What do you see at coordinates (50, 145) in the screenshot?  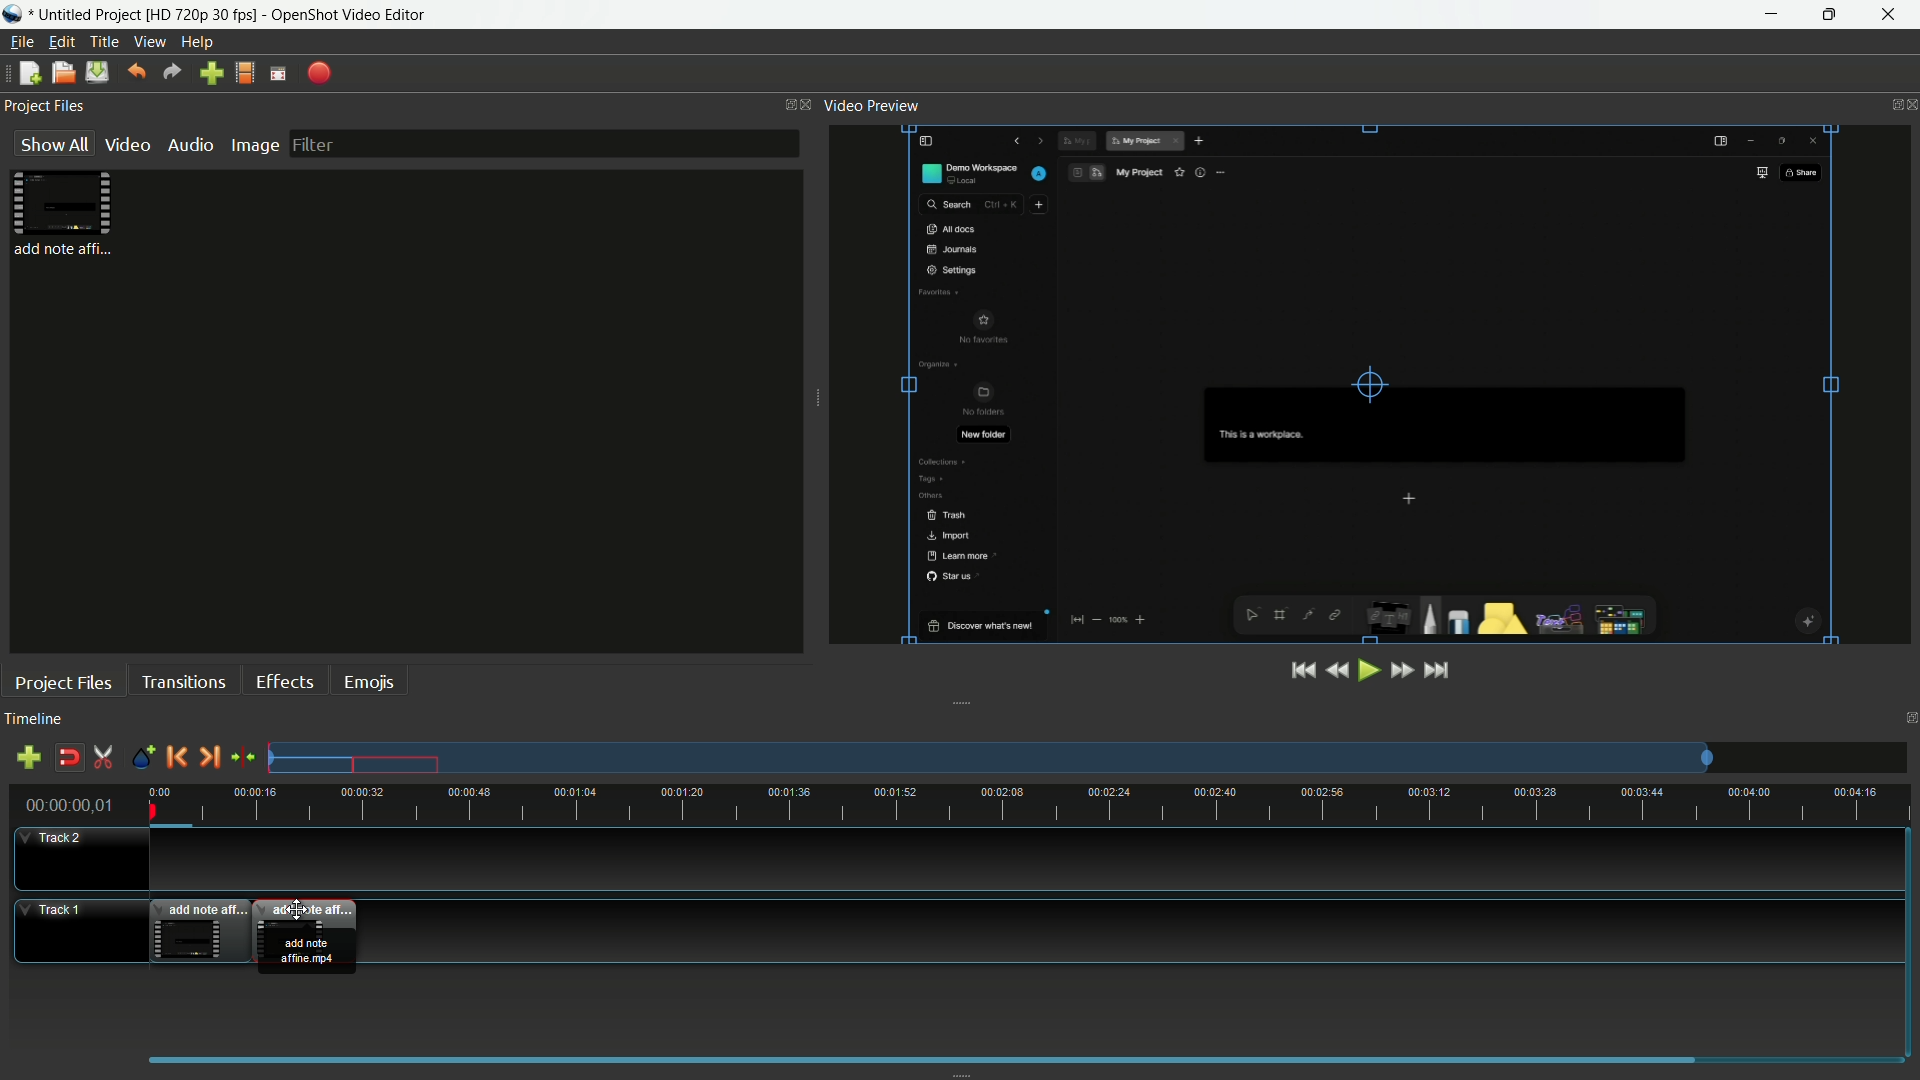 I see `show all` at bounding box center [50, 145].